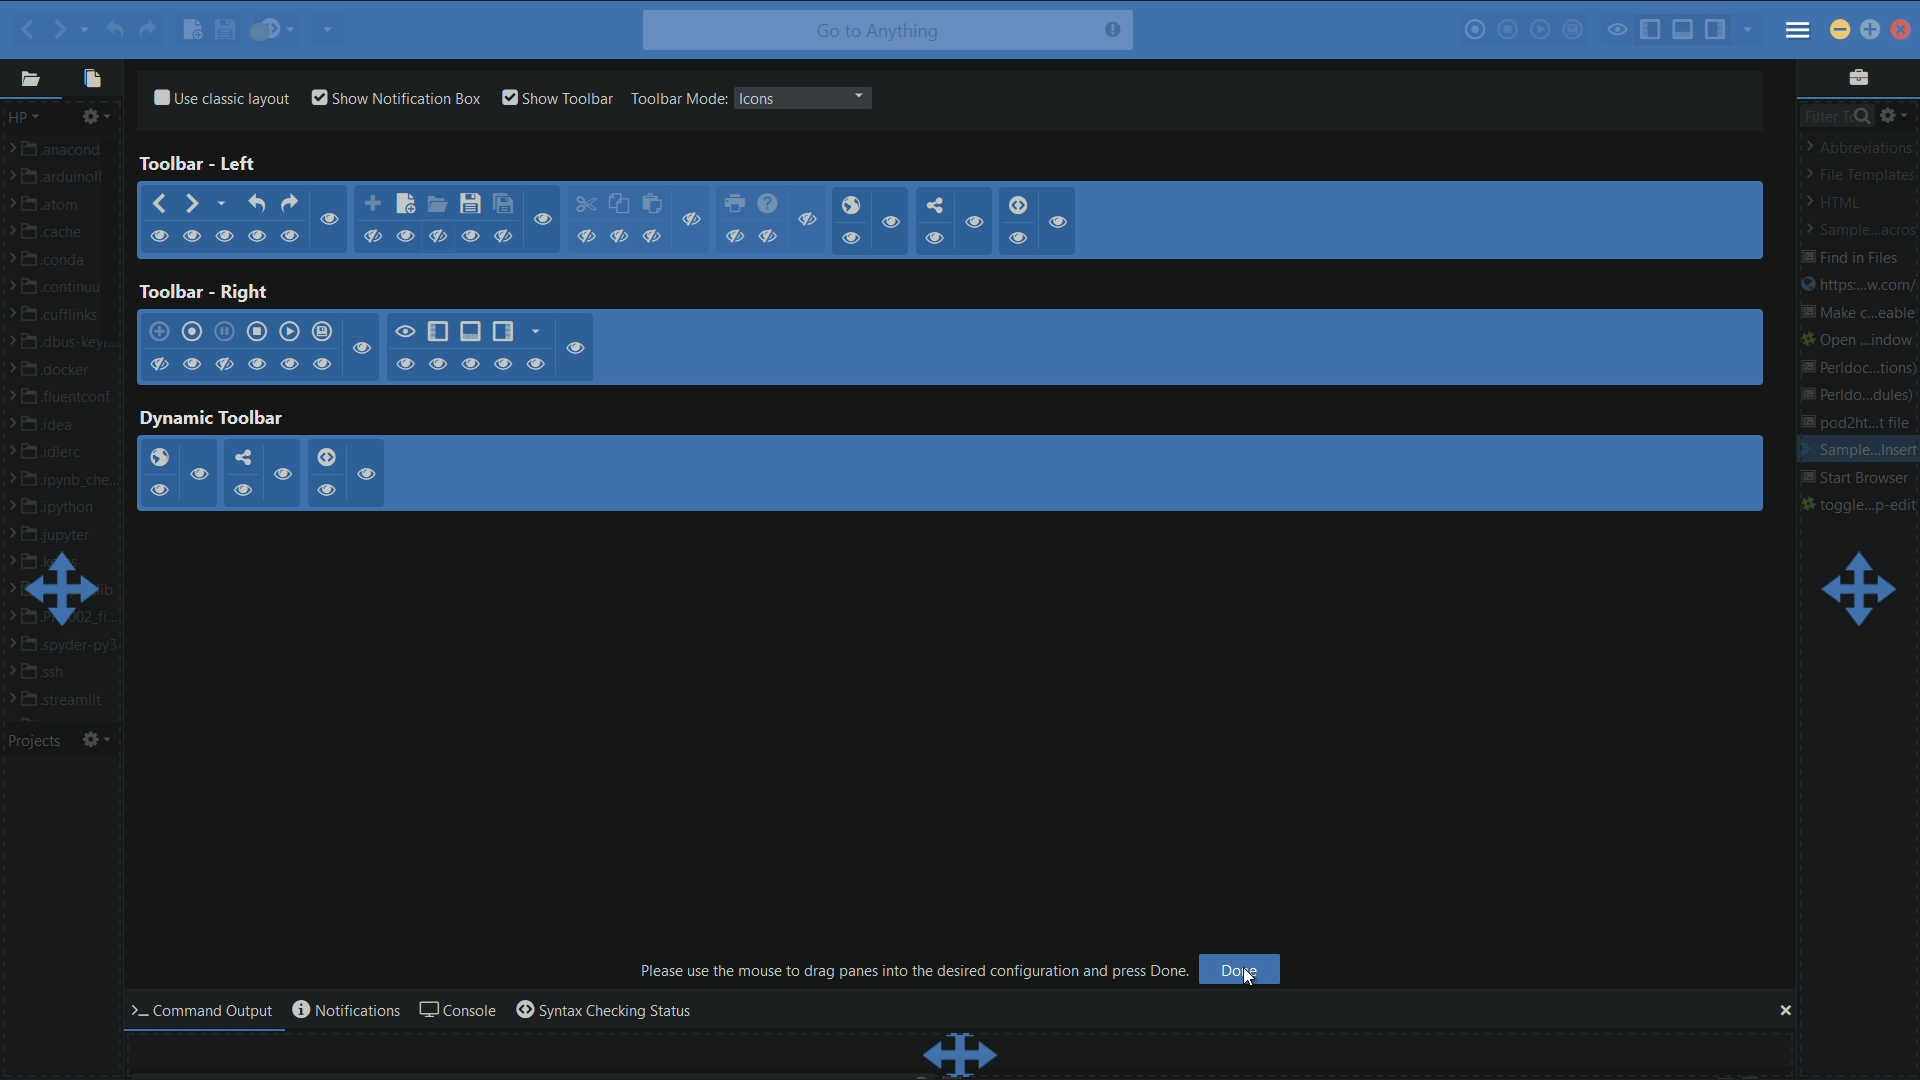 This screenshot has height=1080, width=1920. I want to click on undo, so click(113, 30).